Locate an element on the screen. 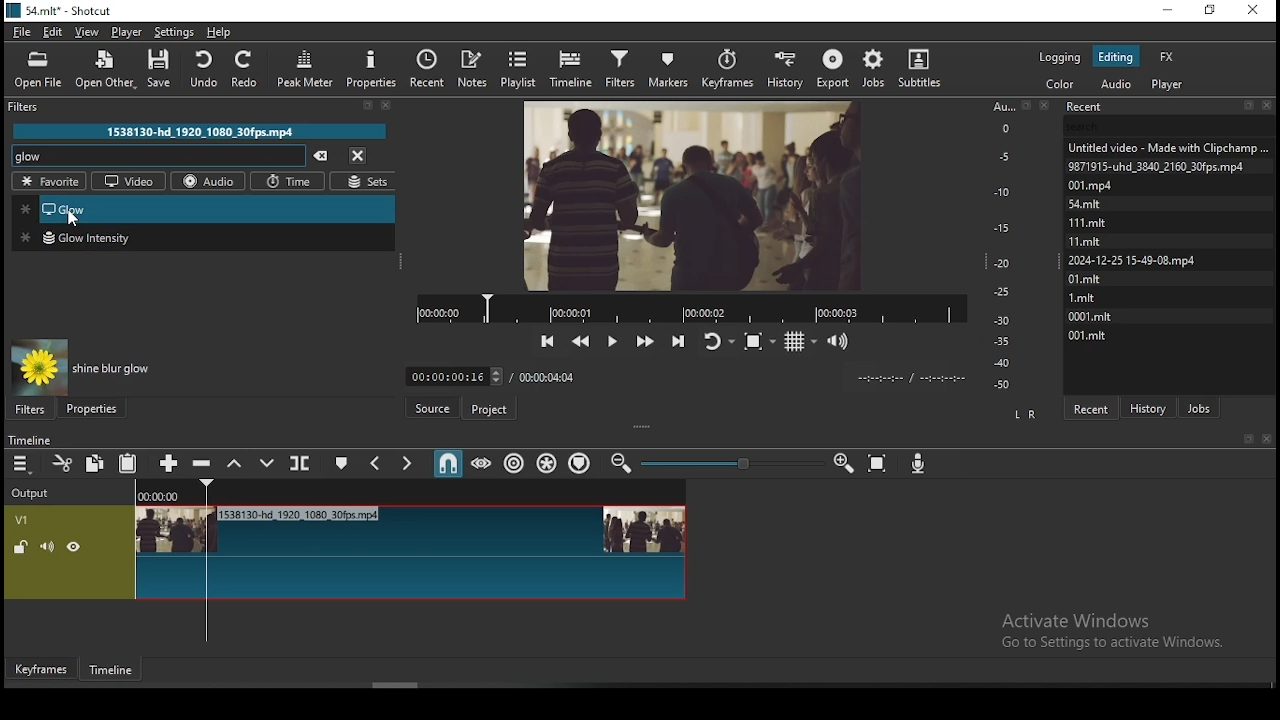 This screenshot has height=720, width=1280. Recent is located at coordinates (1169, 107).